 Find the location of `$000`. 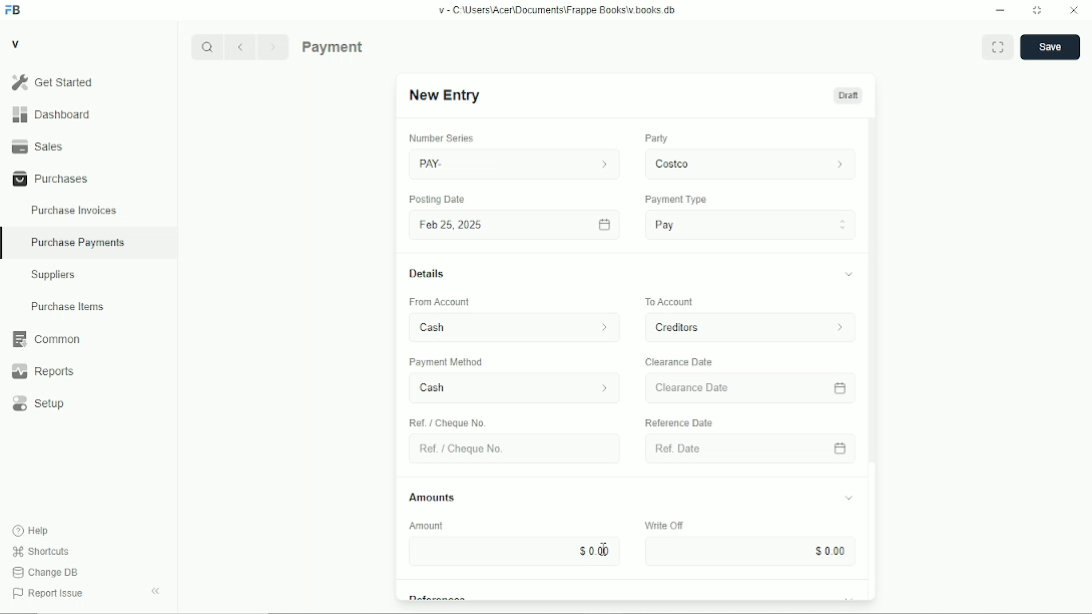

$000 is located at coordinates (519, 551).